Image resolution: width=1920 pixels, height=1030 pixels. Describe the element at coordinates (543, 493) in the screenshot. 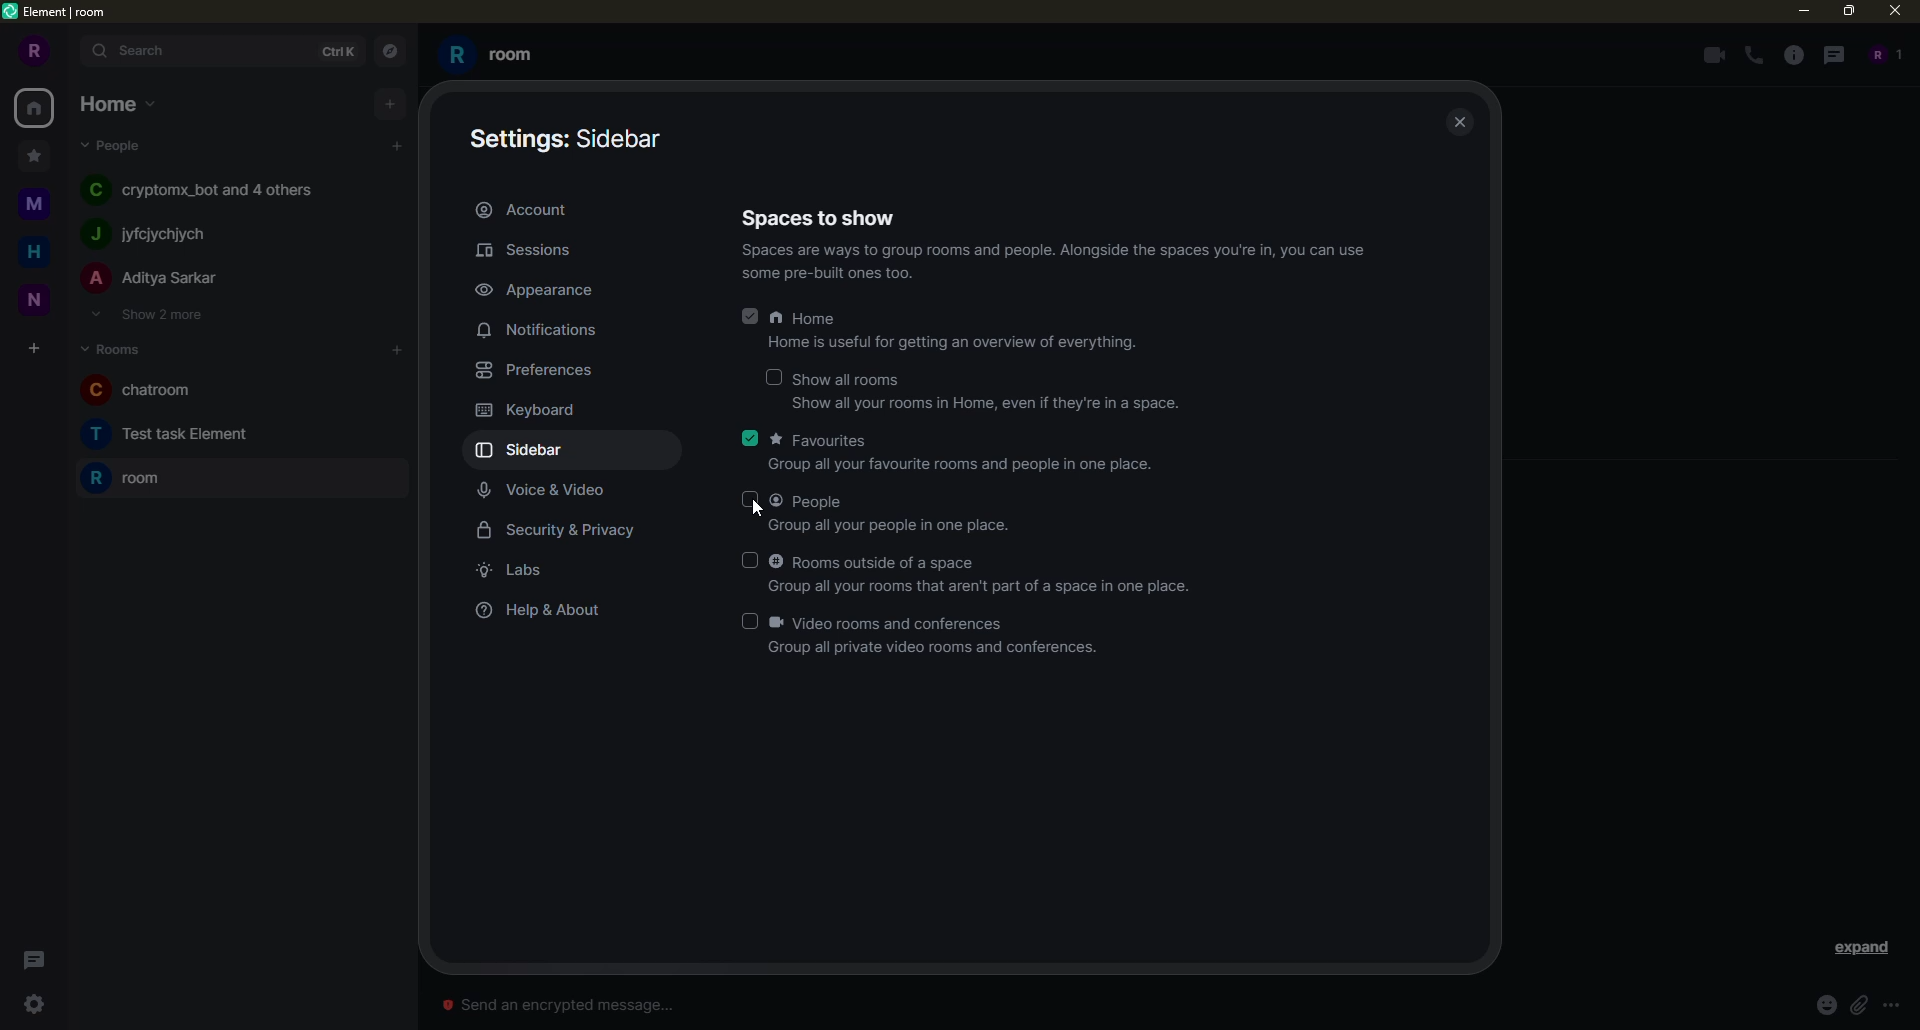

I see `voice & video` at that location.